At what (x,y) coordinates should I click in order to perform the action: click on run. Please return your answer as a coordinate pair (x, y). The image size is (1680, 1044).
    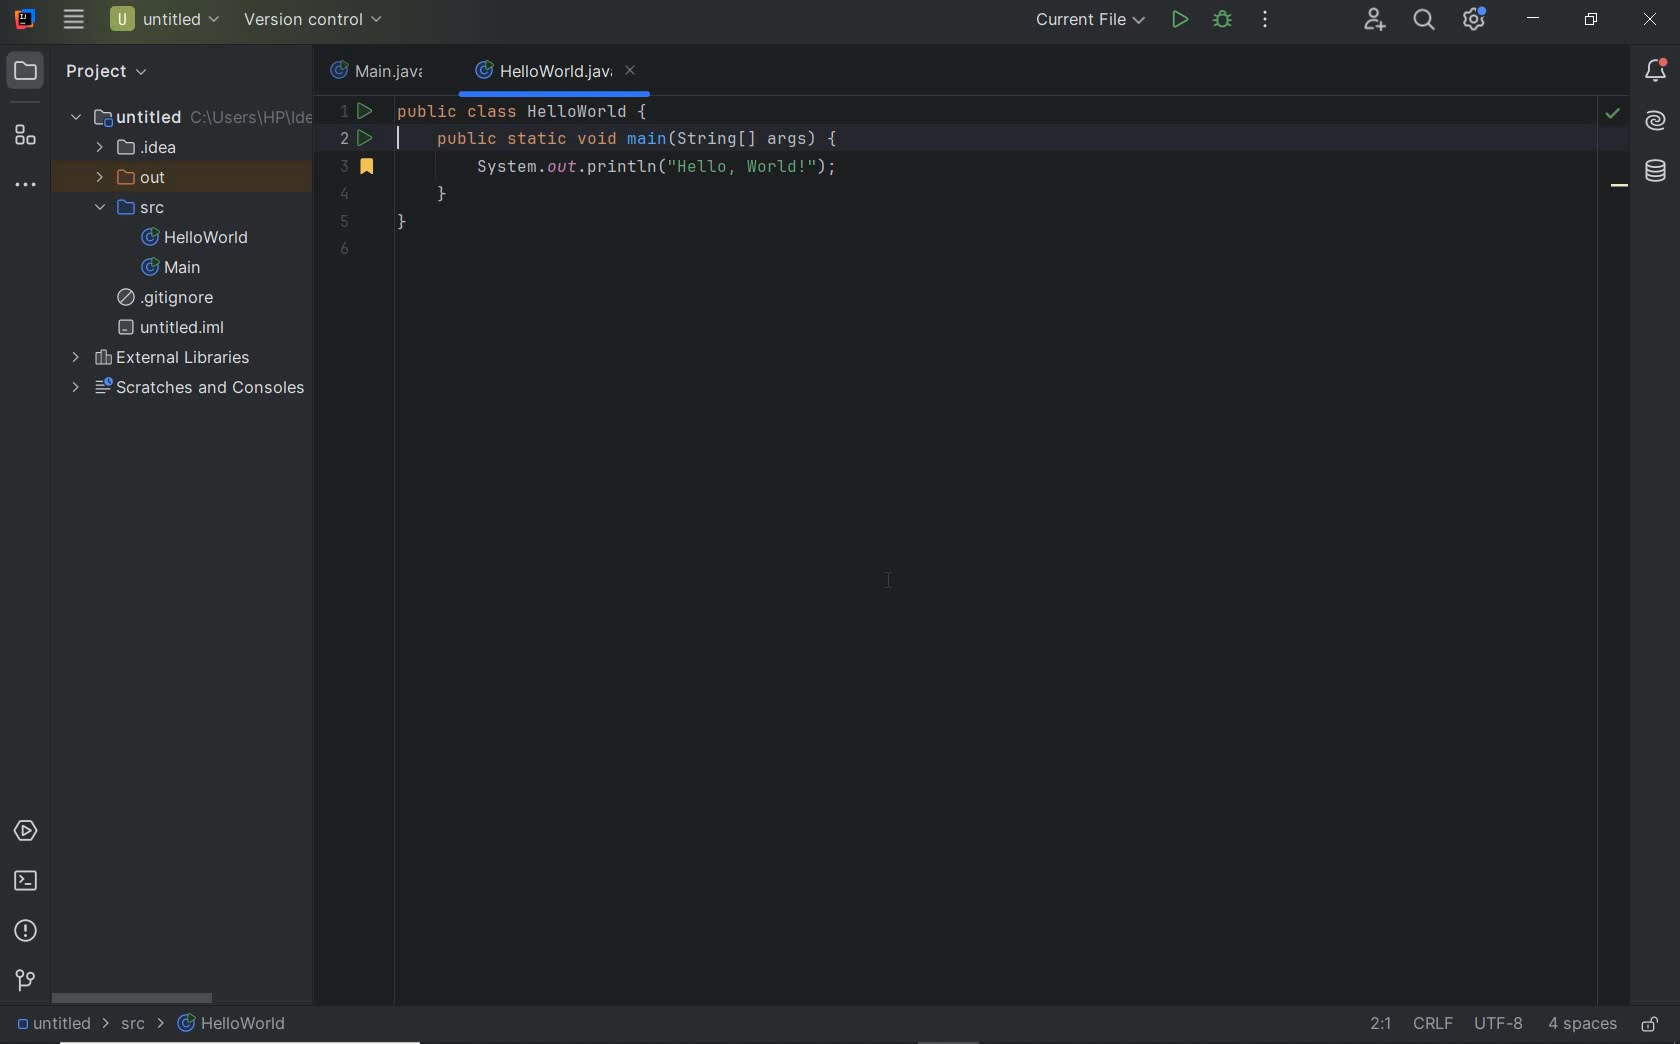
    Looking at the image, I should click on (1180, 20).